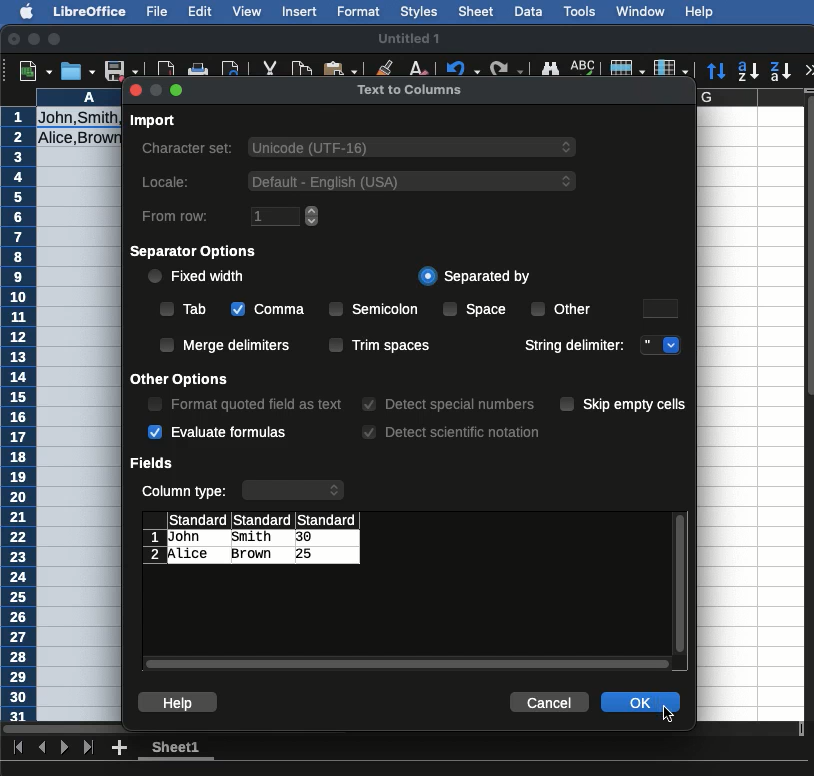 This screenshot has width=814, height=776. Describe the element at coordinates (682, 587) in the screenshot. I see `Scroll` at that location.